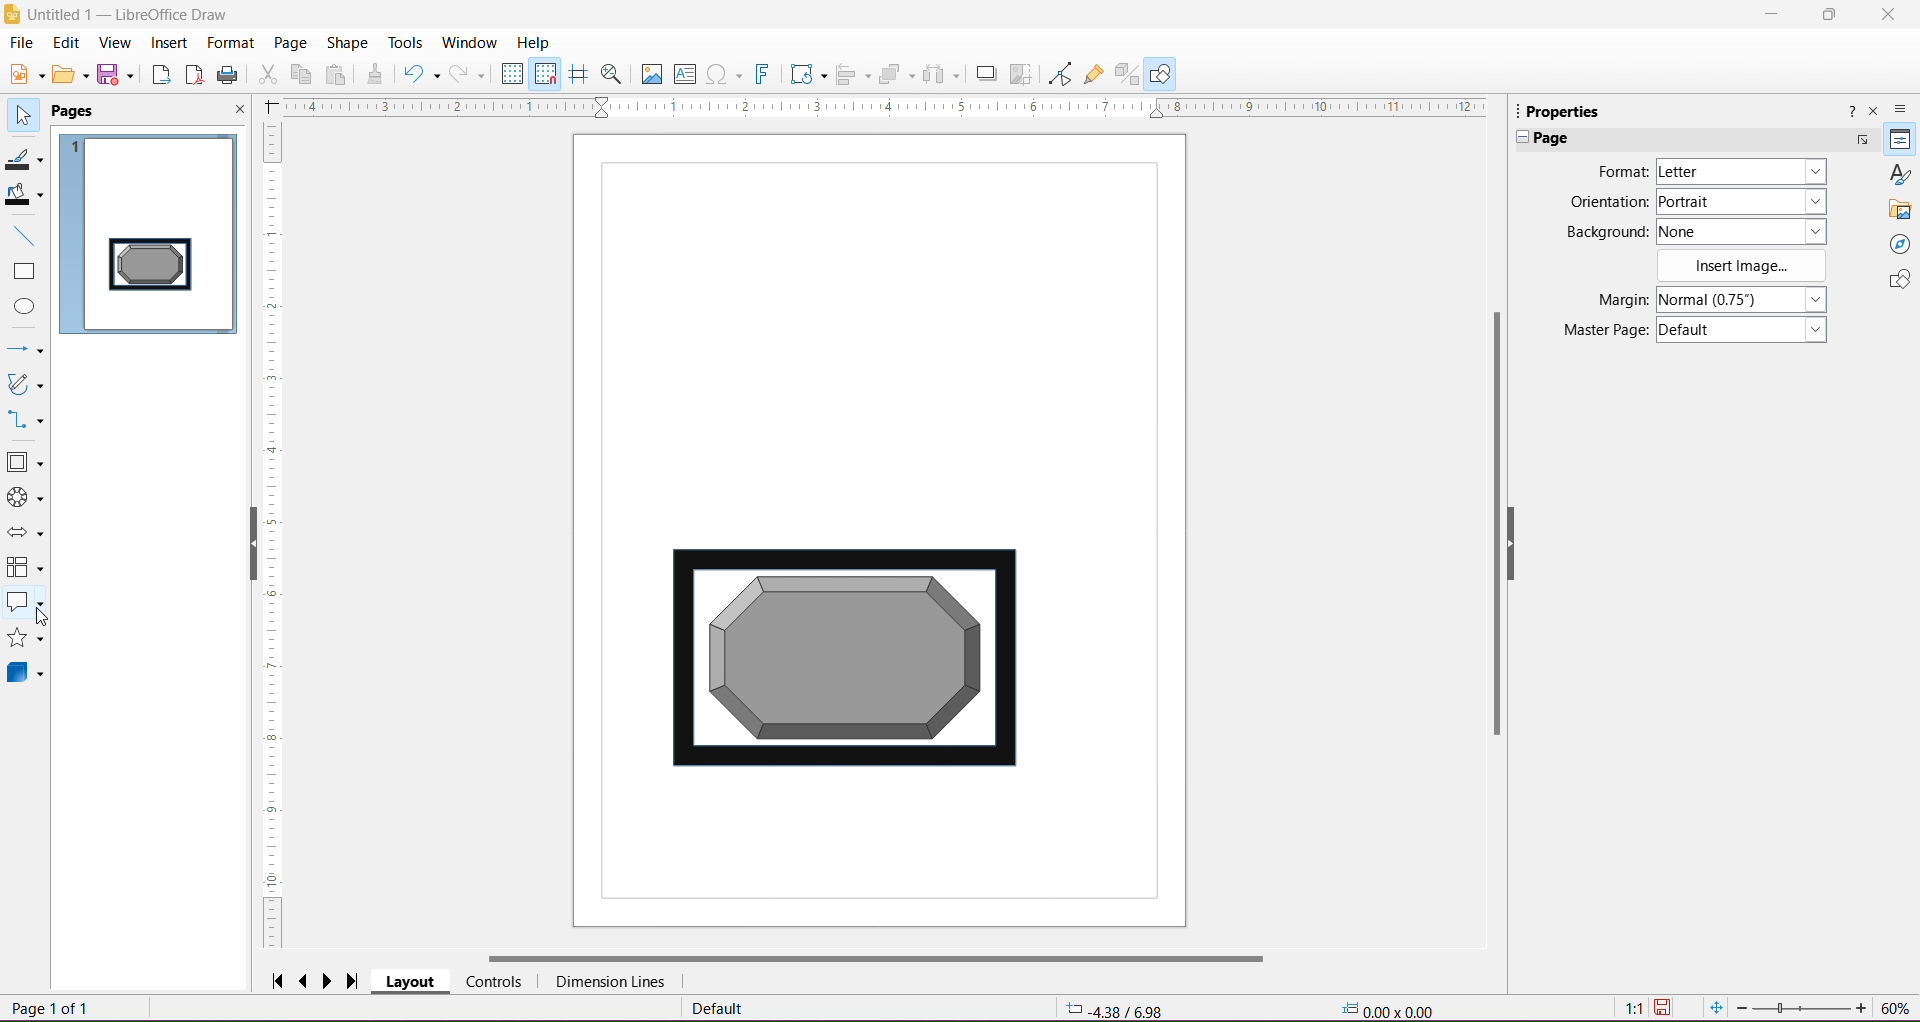 Image resolution: width=1920 pixels, height=1022 pixels. I want to click on Cut, so click(267, 76).